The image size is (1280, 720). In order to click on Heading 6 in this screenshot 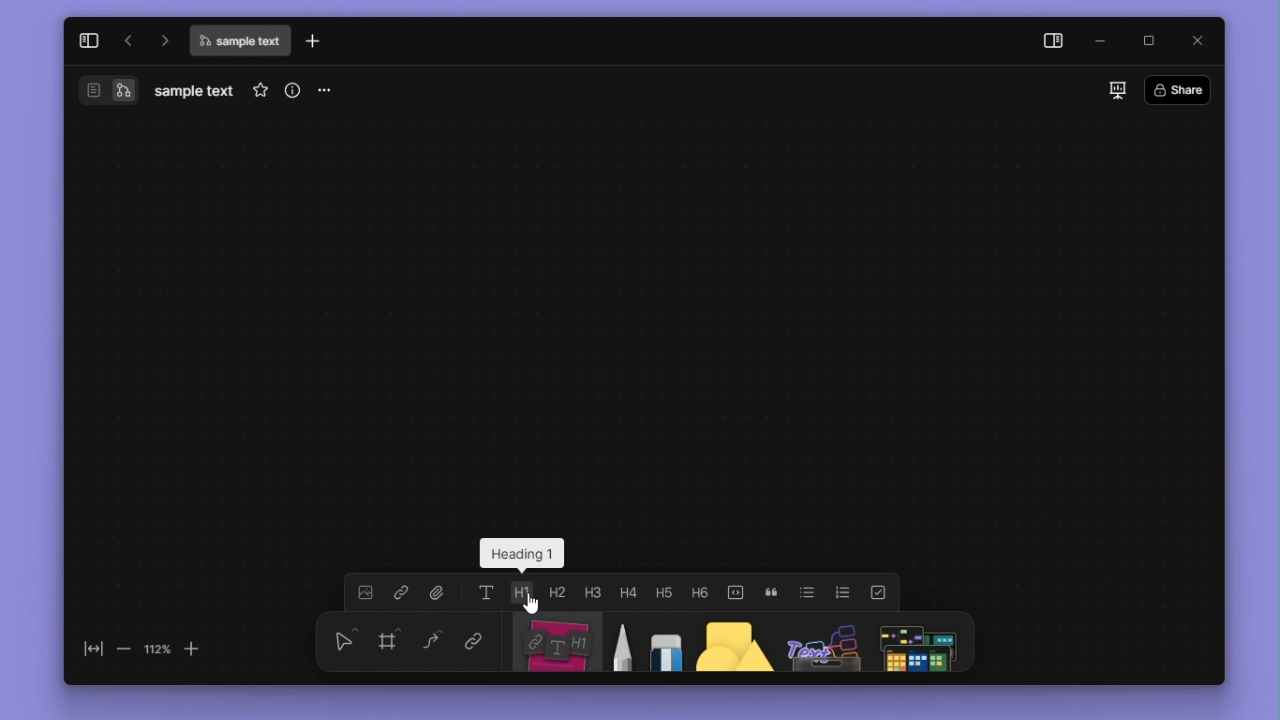, I will do `click(698, 591)`.